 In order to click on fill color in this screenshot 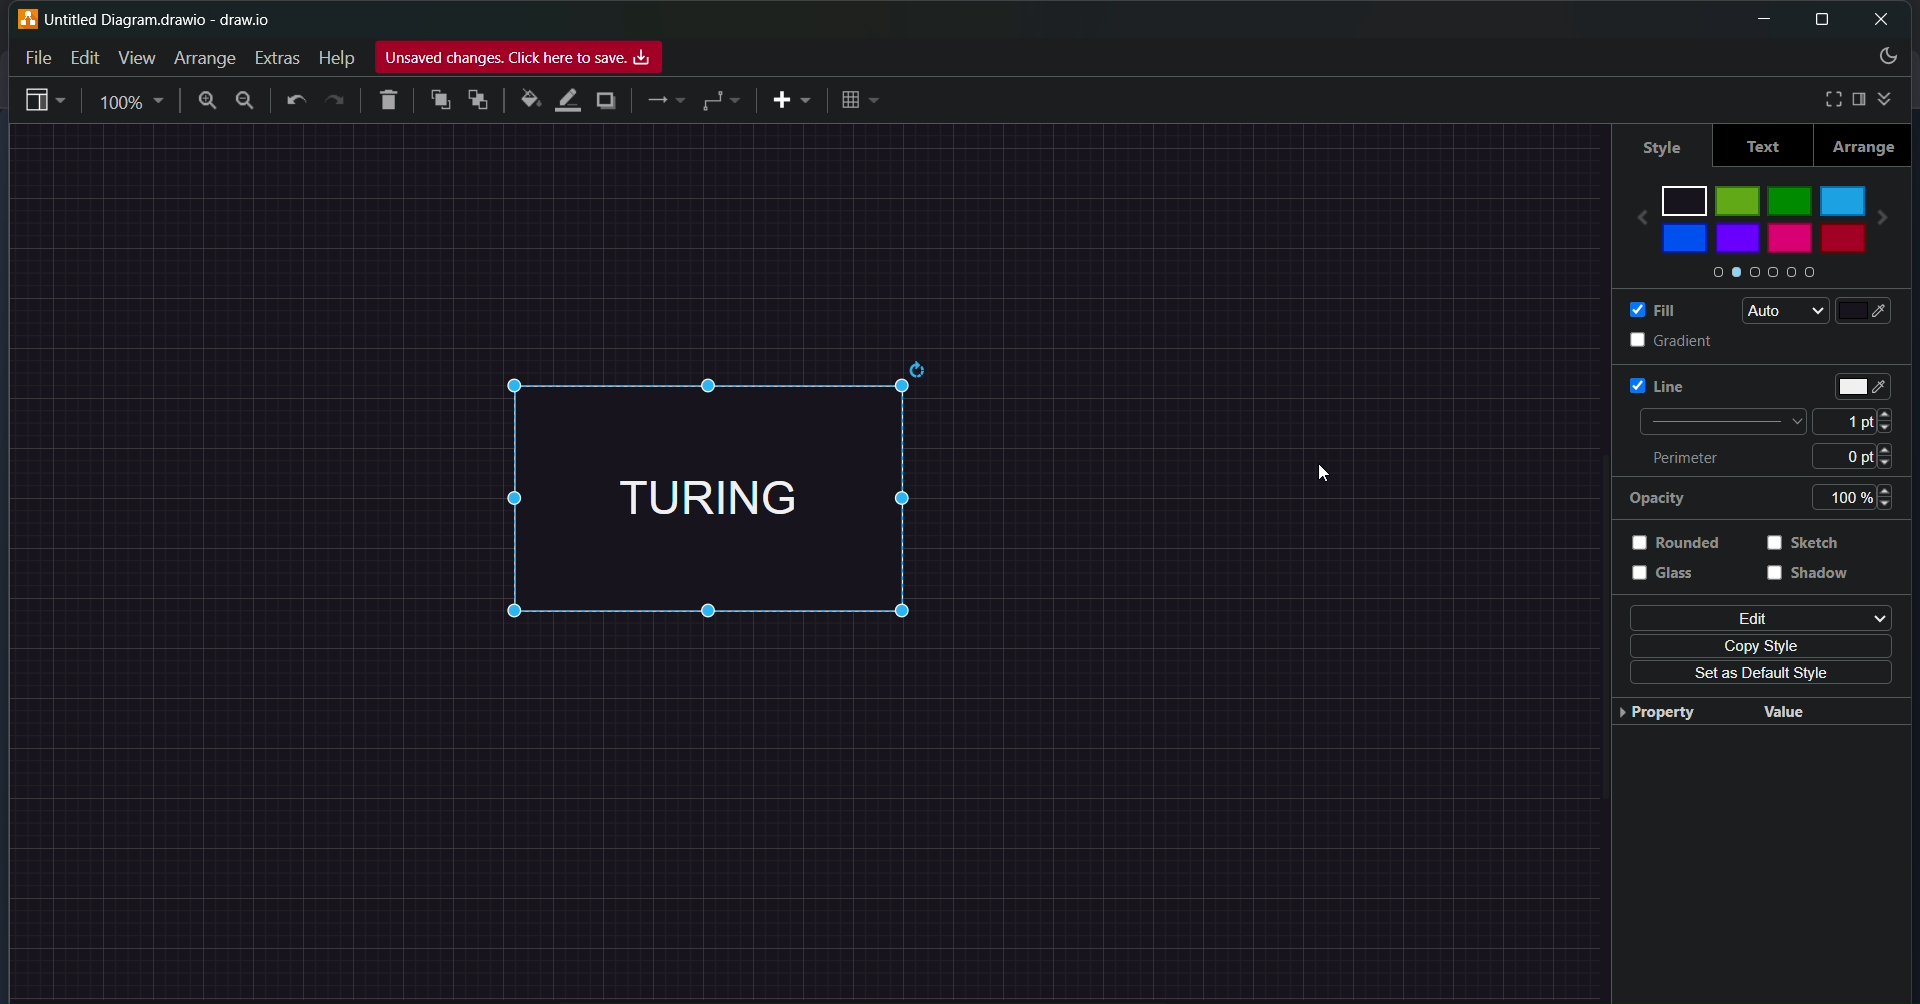, I will do `click(1876, 311)`.